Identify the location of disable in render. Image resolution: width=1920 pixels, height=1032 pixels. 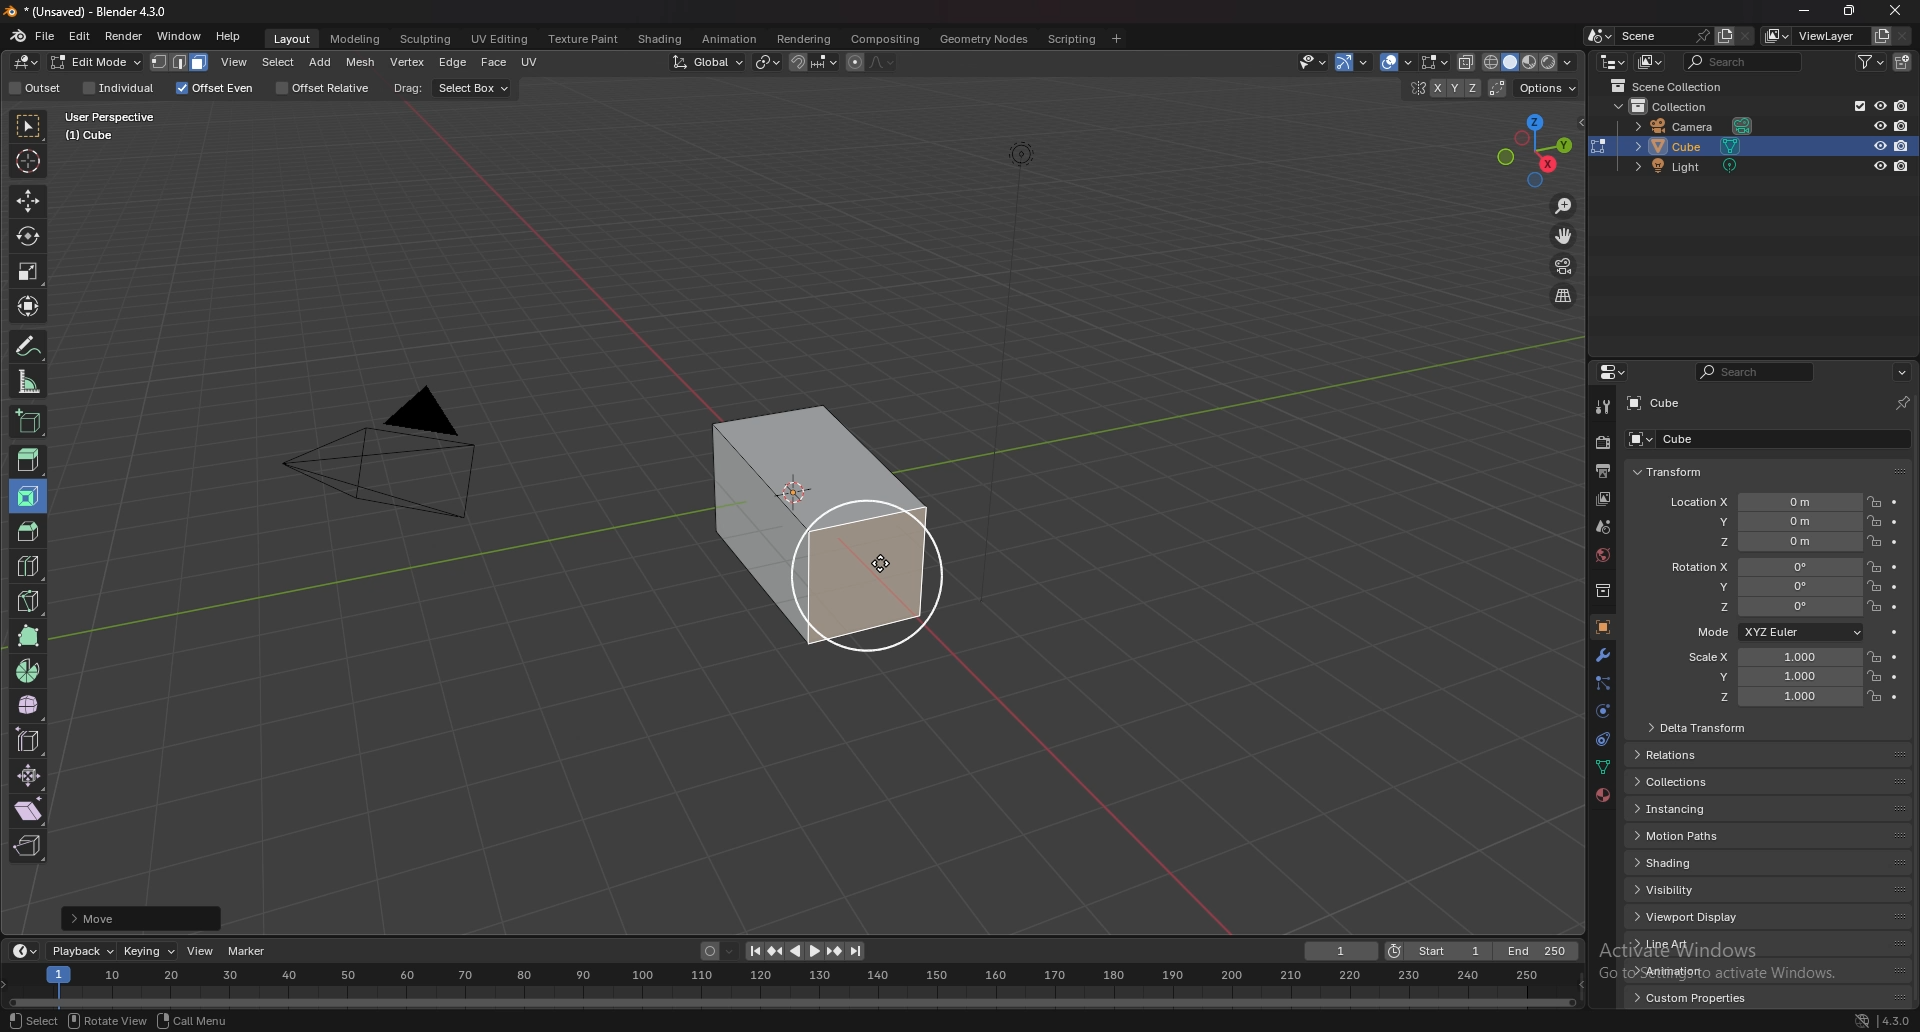
(1903, 167).